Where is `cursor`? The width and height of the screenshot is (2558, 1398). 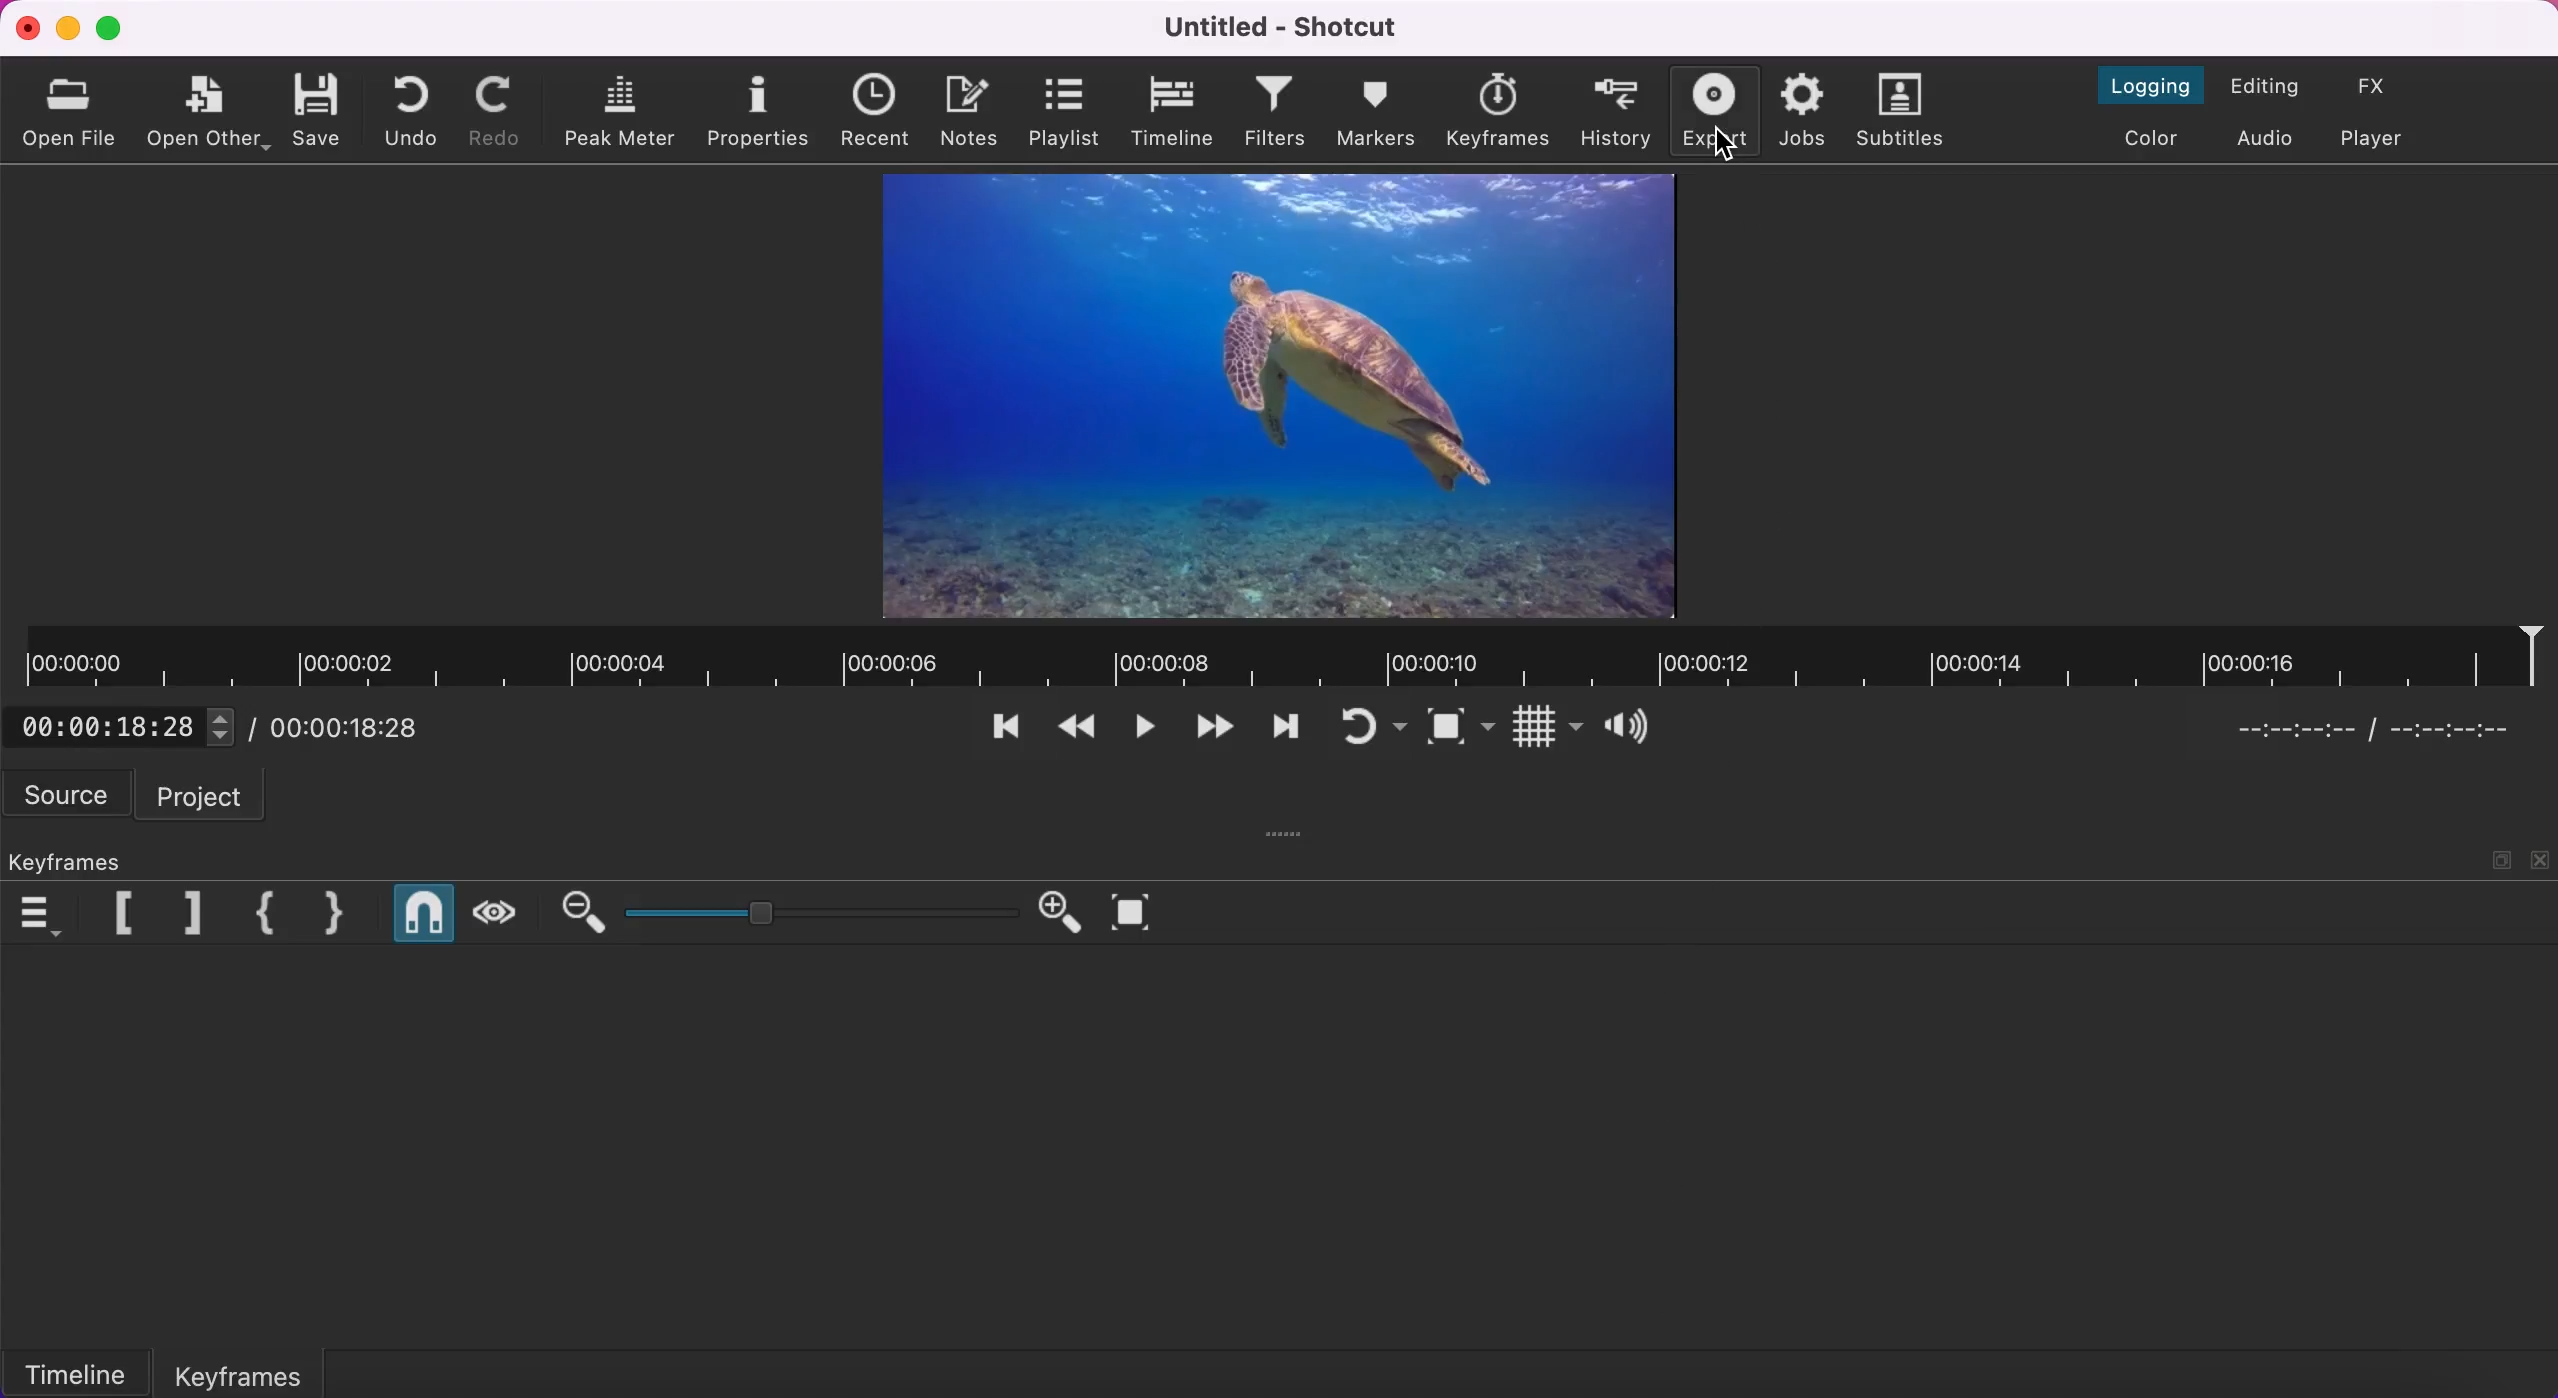 cursor is located at coordinates (1723, 146).